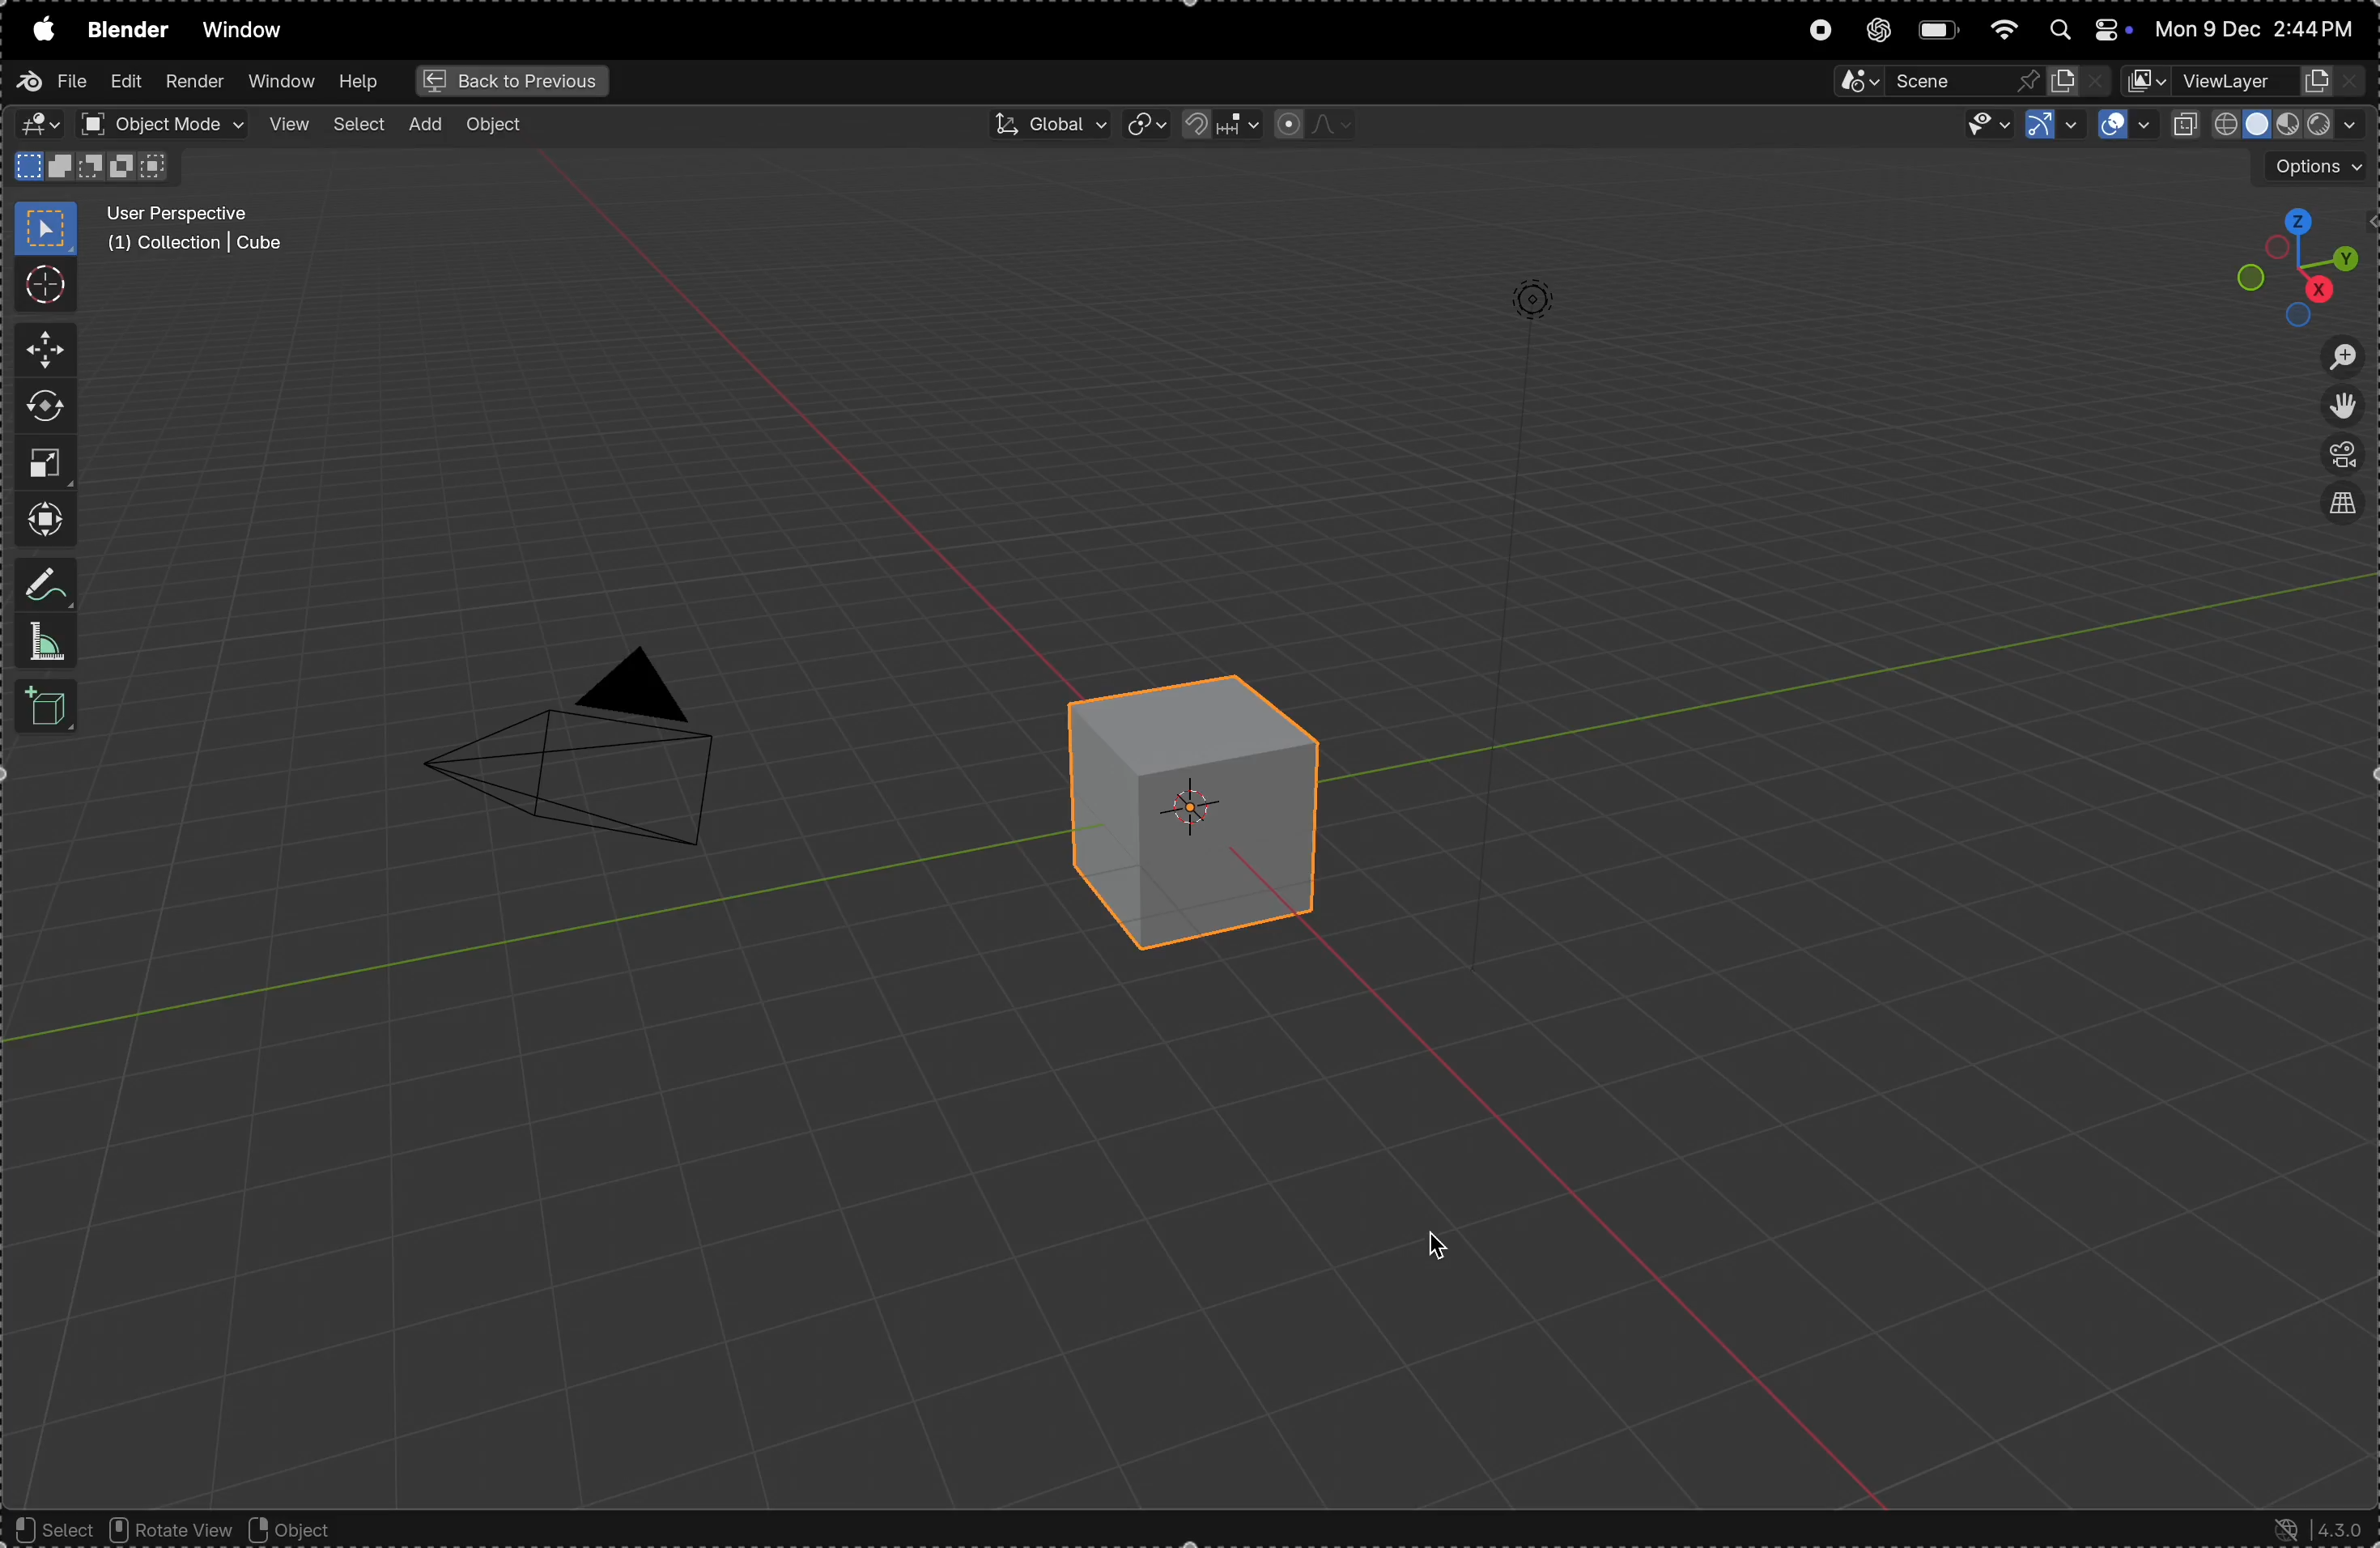  What do you see at coordinates (243, 29) in the screenshot?
I see `window` at bounding box center [243, 29].